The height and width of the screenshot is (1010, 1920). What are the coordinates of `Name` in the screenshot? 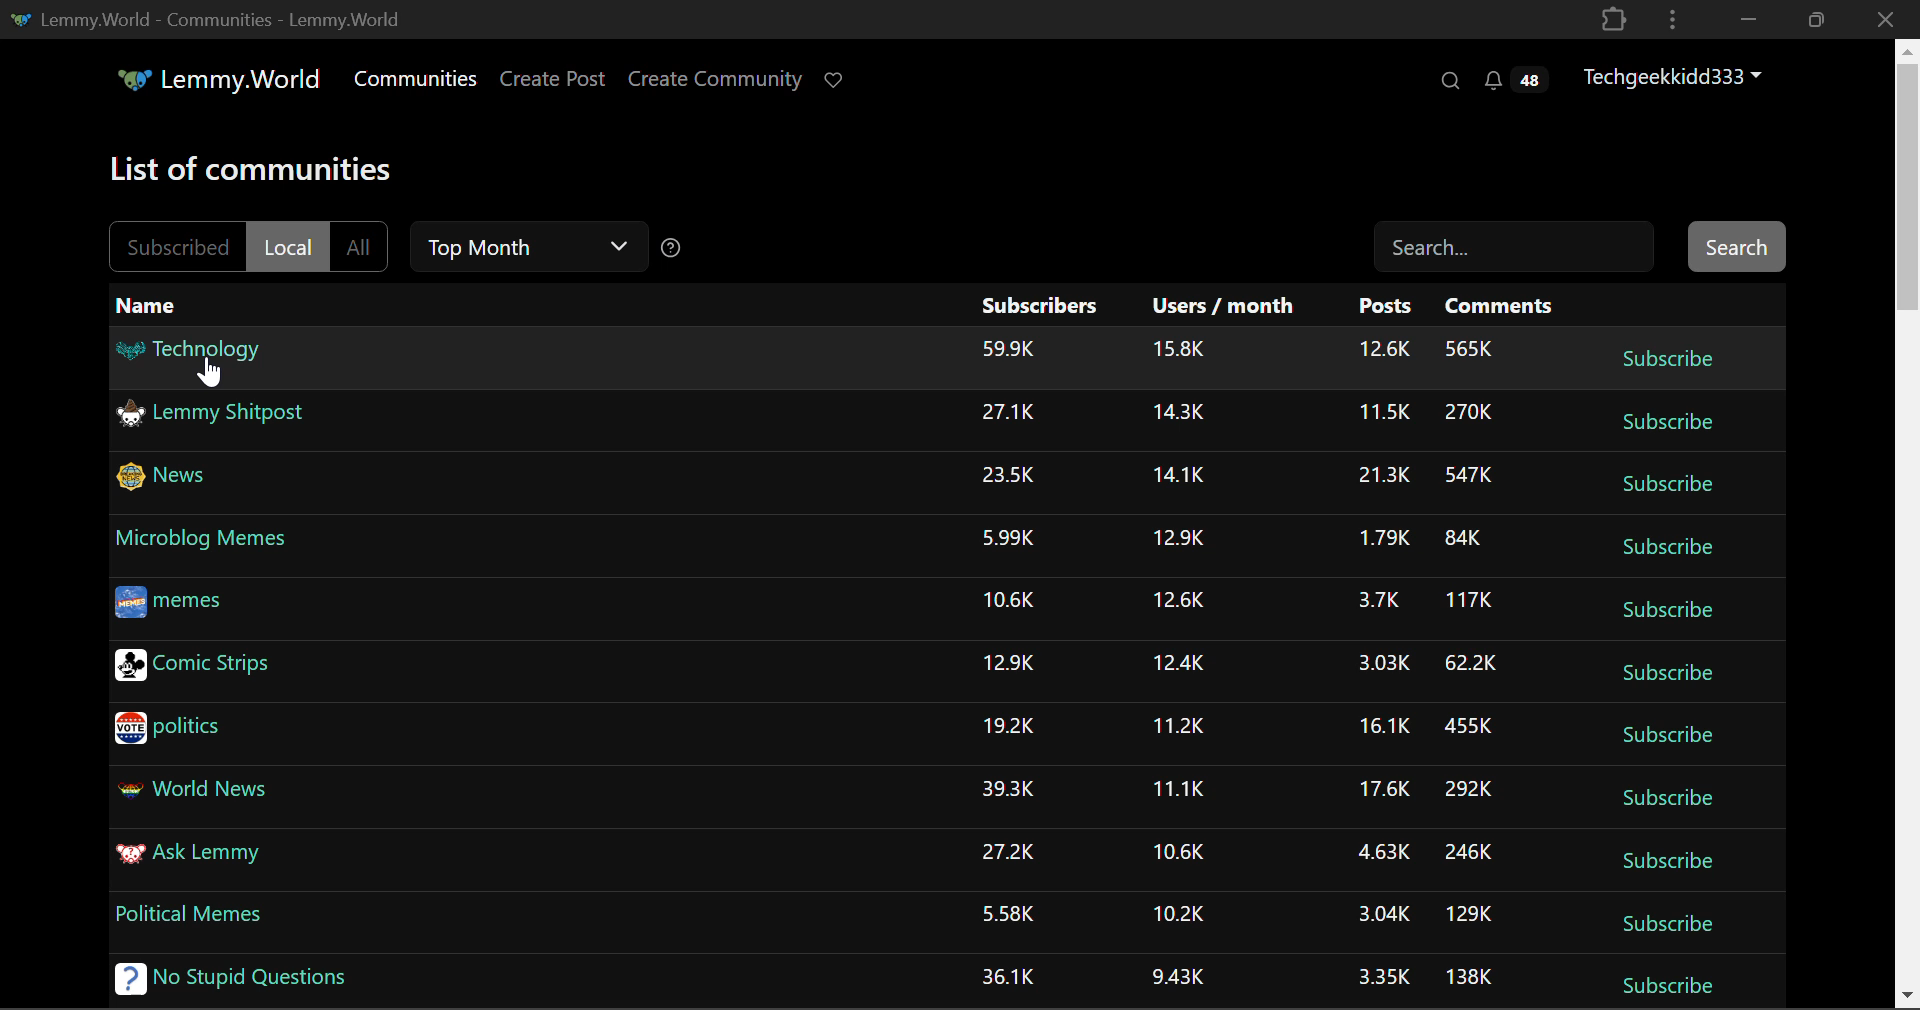 It's located at (152, 307).